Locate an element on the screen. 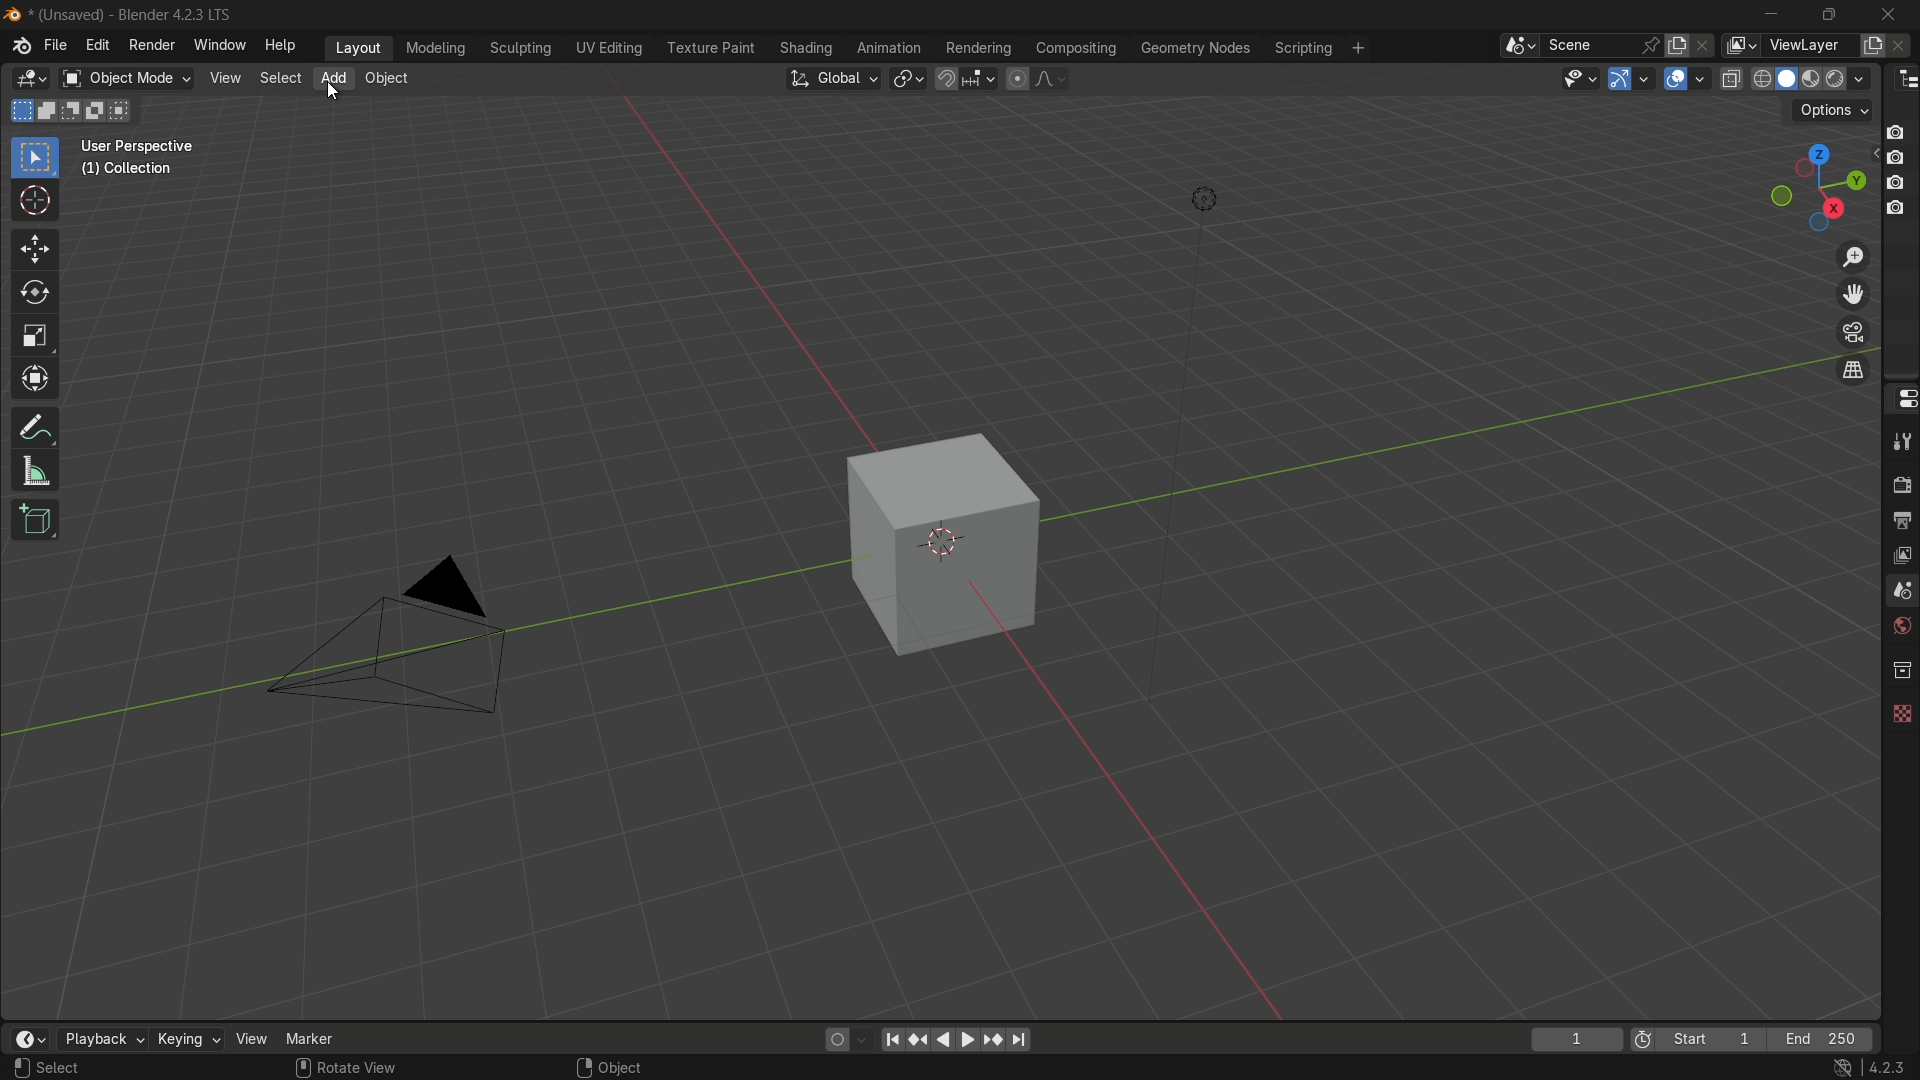  camera is located at coordinates (410, 635).